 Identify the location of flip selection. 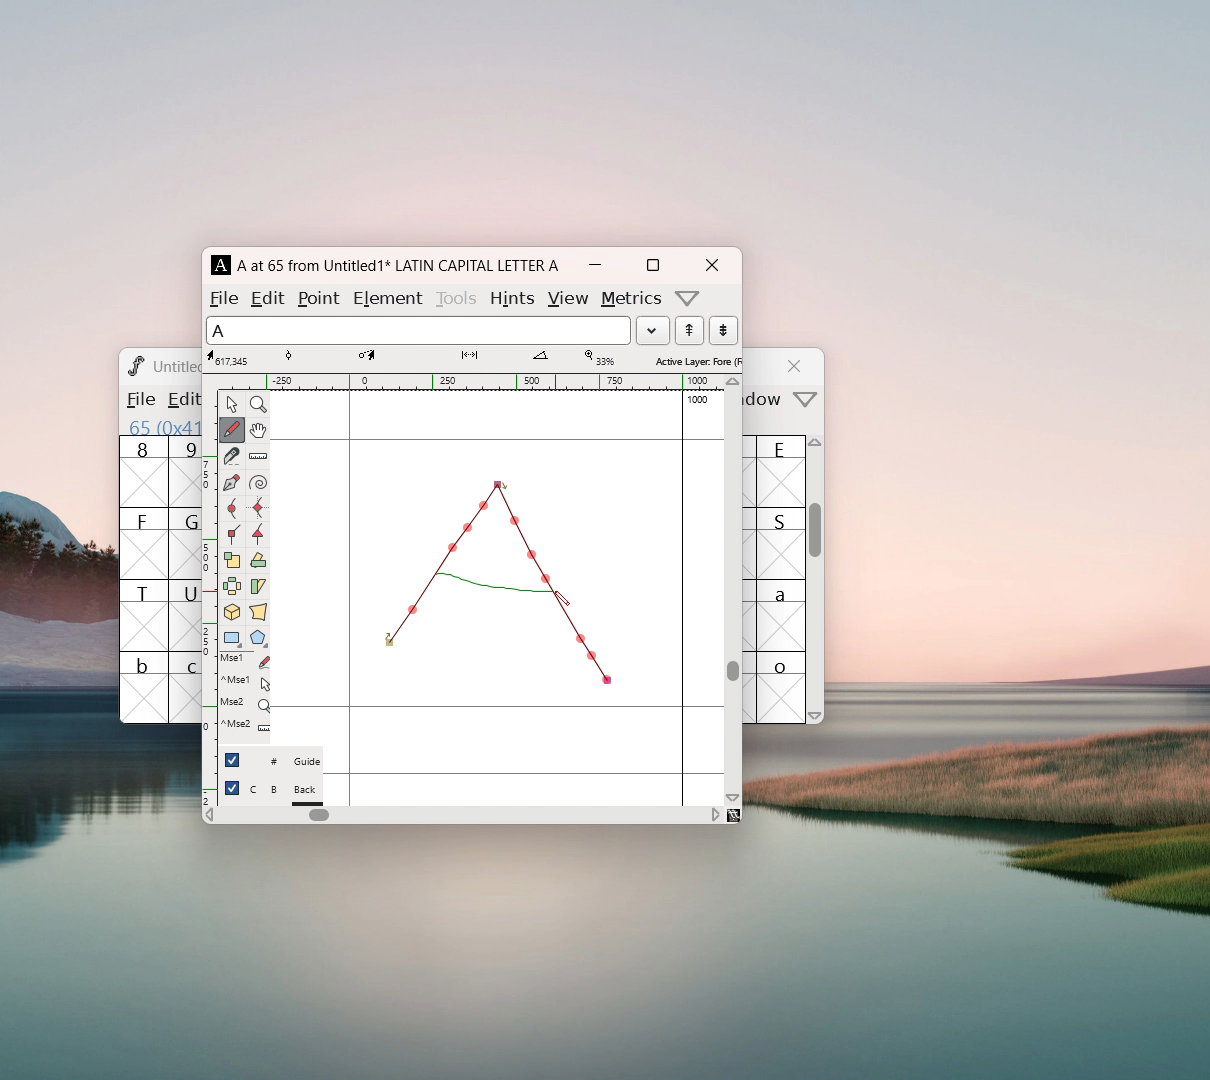
(232, 589).